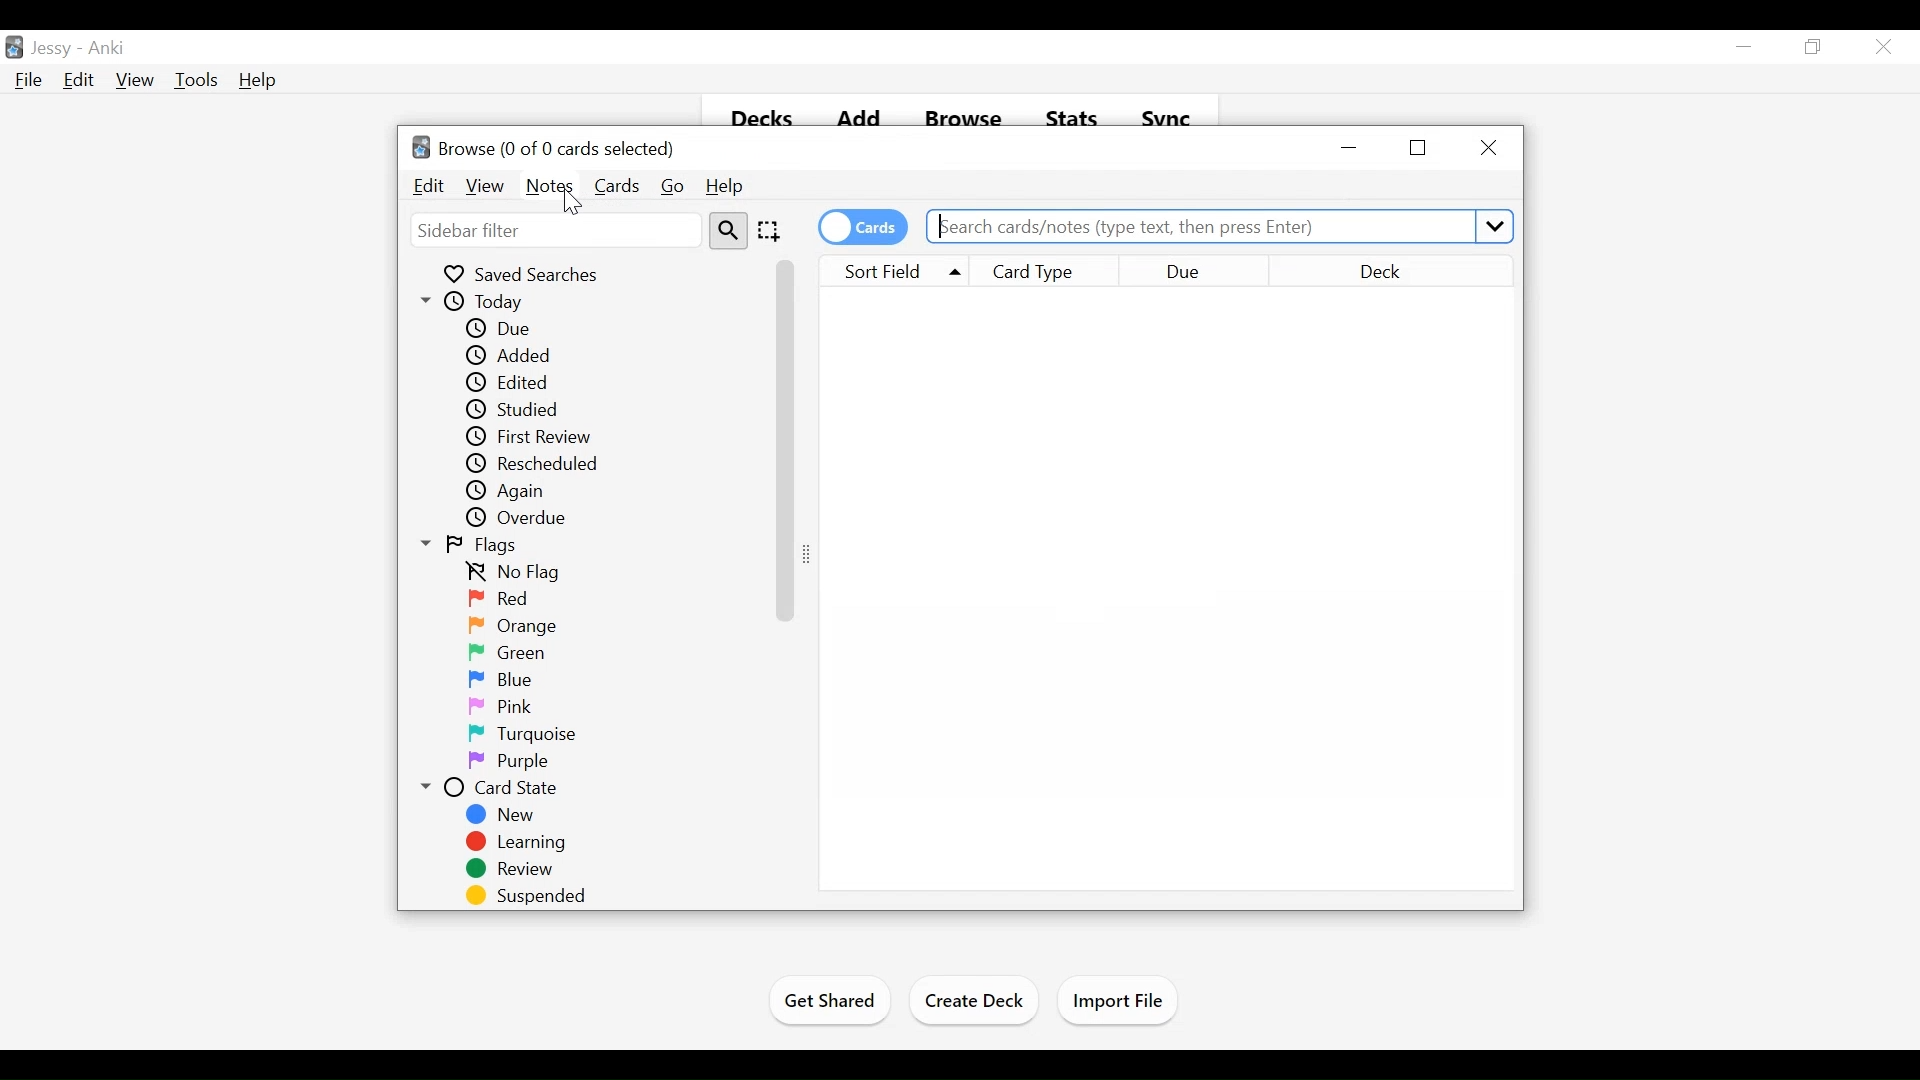  I want to click on Restore, so click(1420, 148).